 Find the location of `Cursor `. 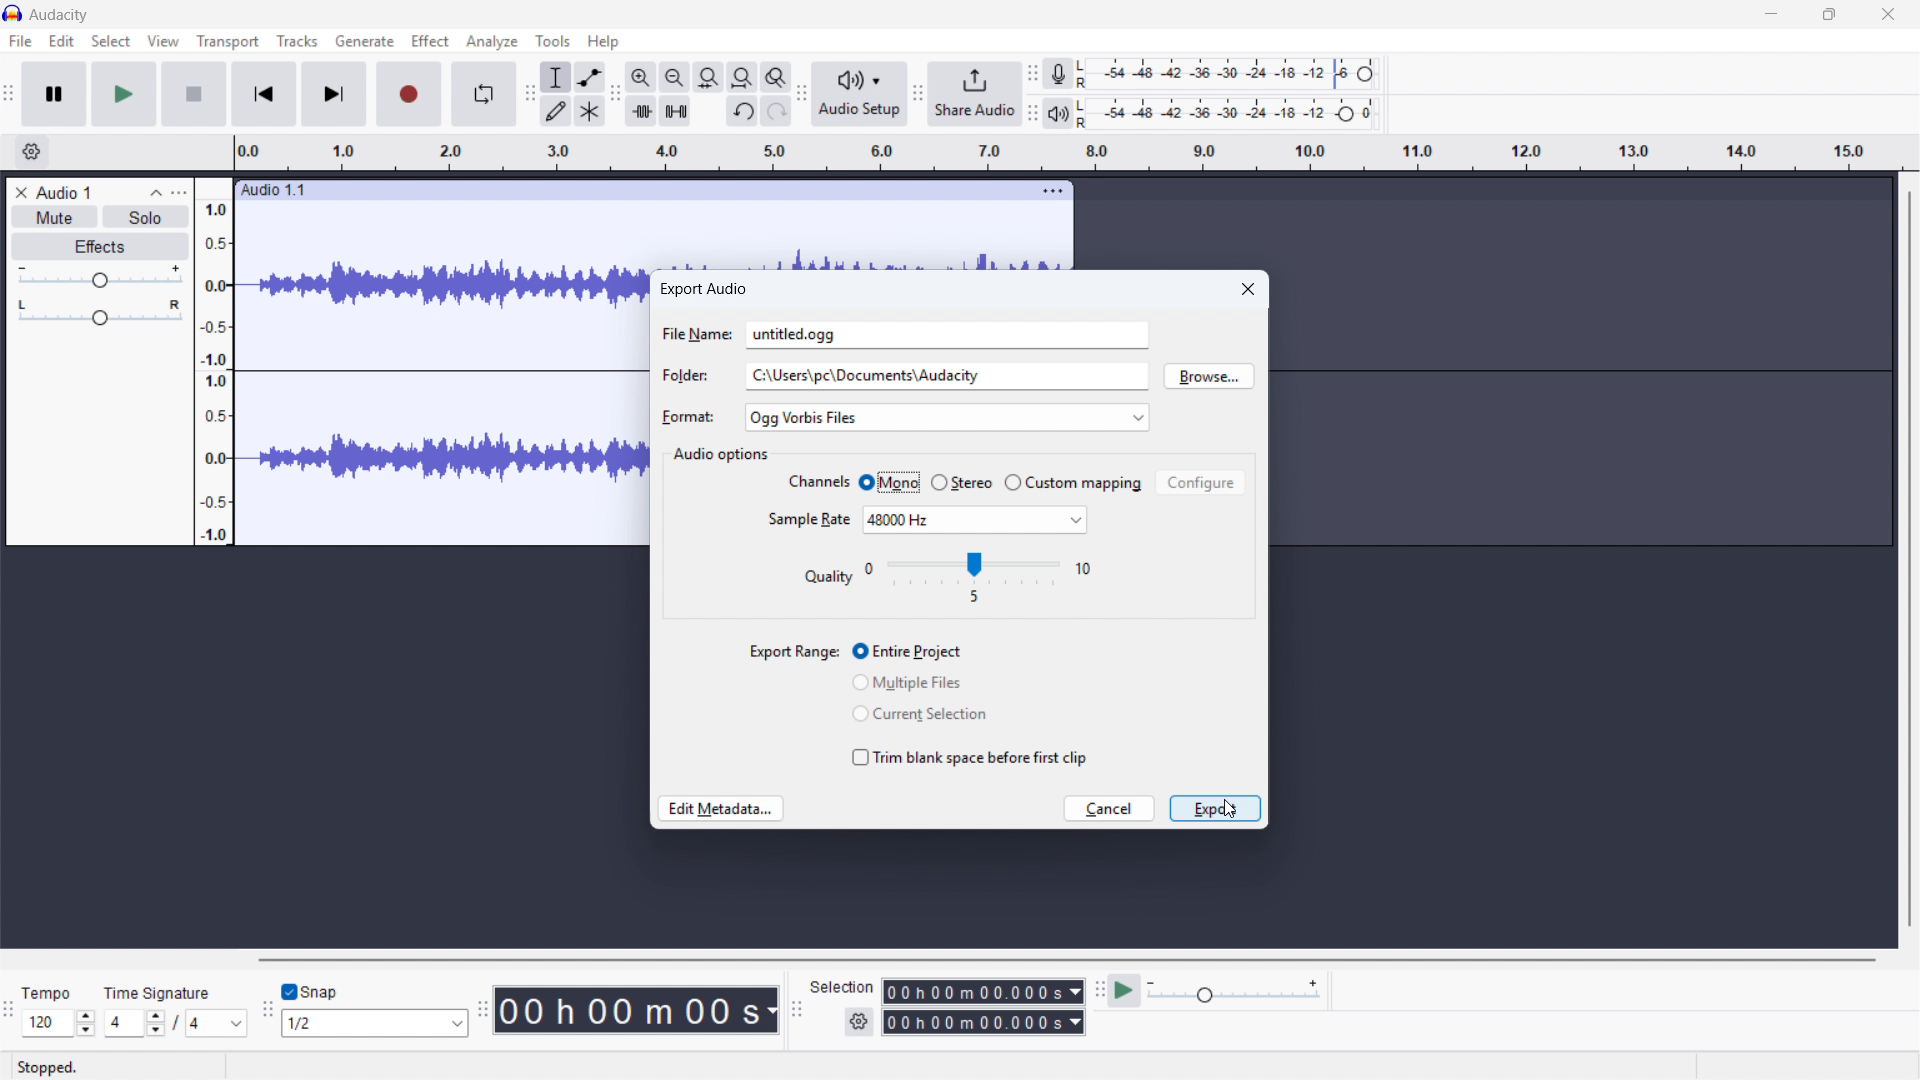

Cursor  is located at coordinates (1226, 809).